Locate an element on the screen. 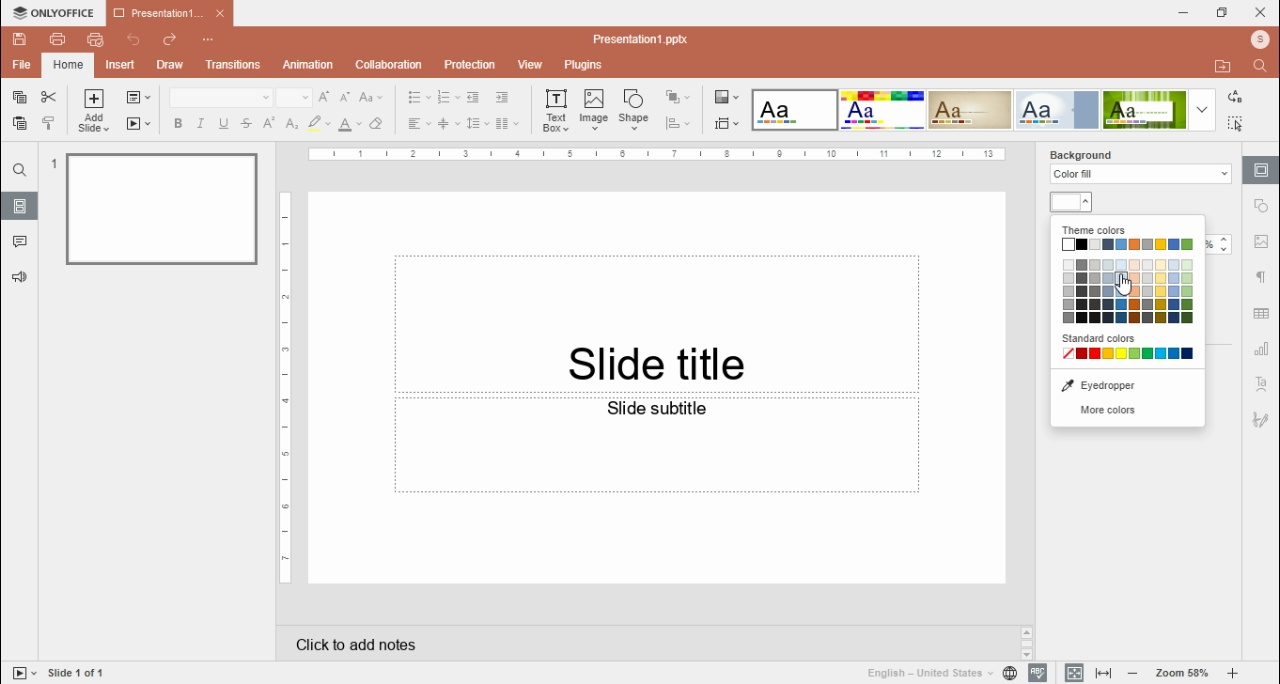 The width and height of the screenshot is (1280, 684). customize quick access toolbar is located at coordinates (207, 40).